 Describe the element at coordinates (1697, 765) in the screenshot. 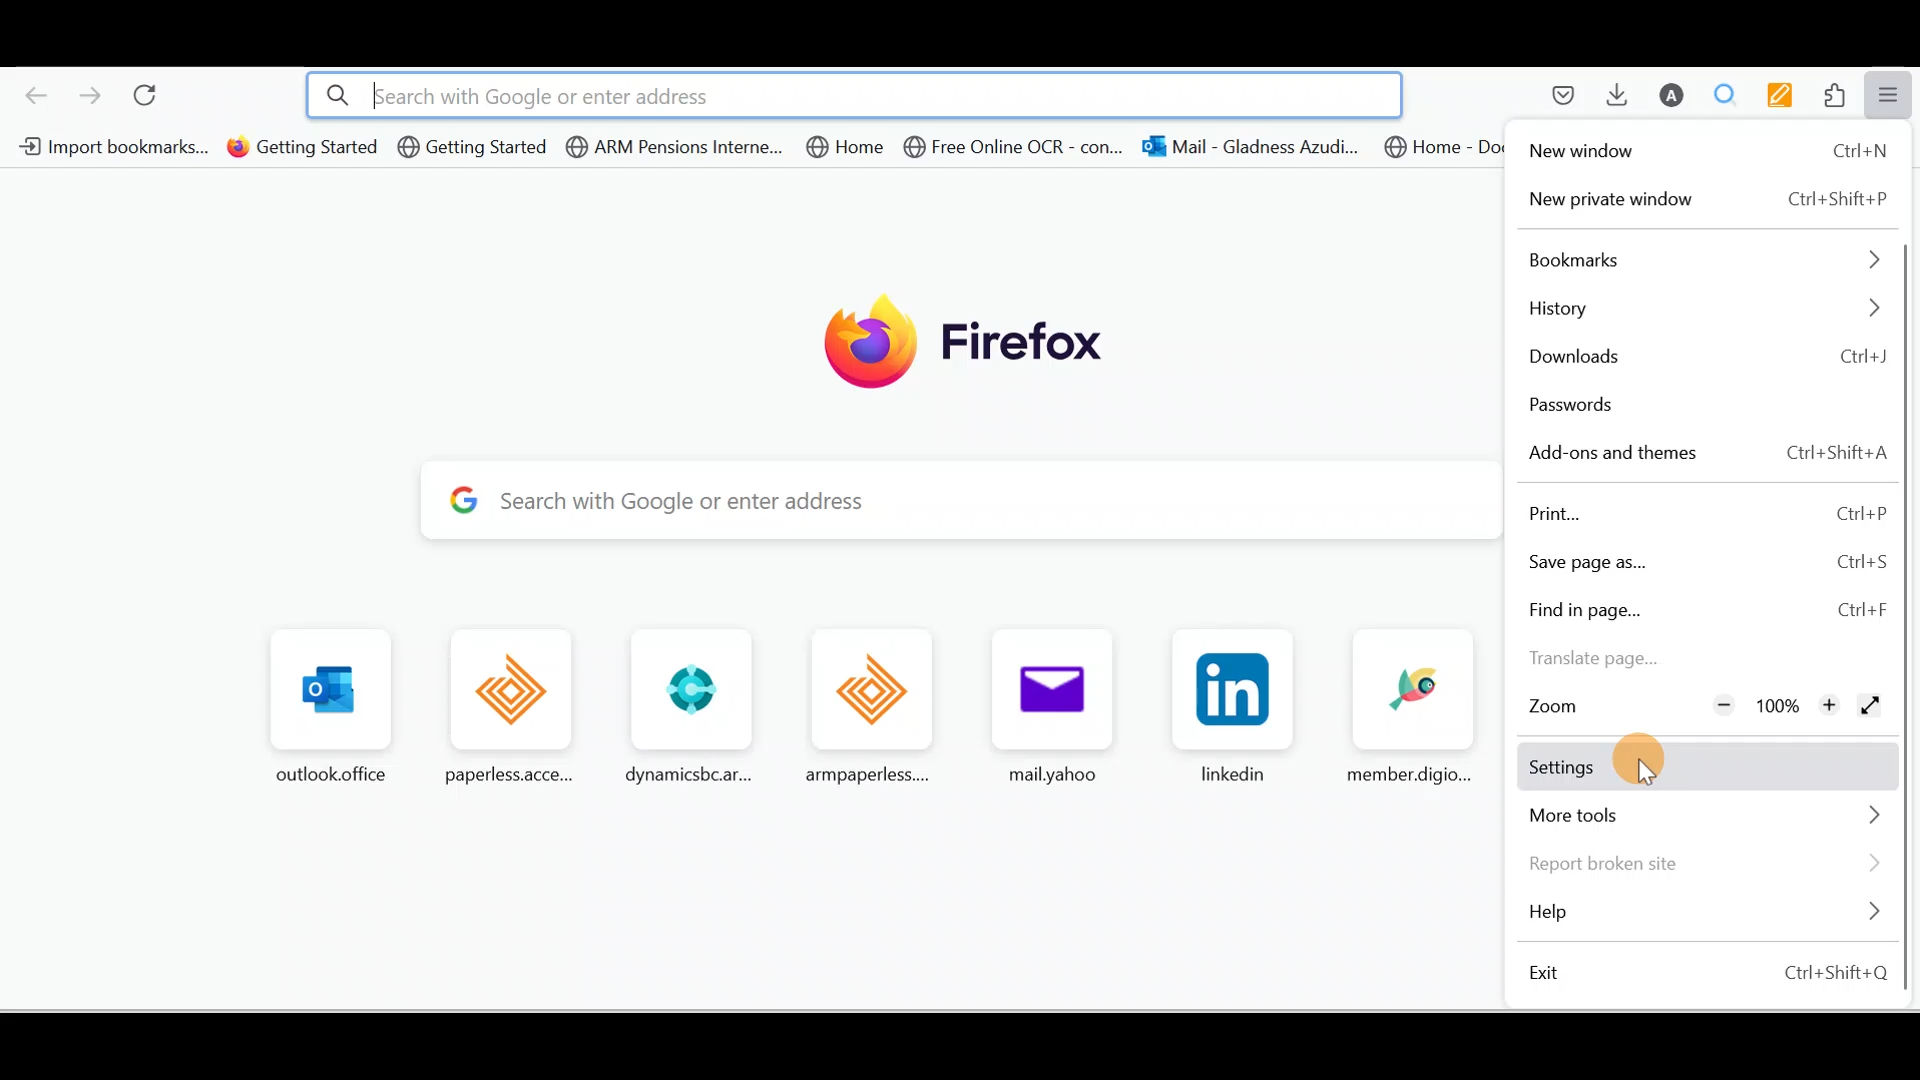

I see `Settings` at that location.